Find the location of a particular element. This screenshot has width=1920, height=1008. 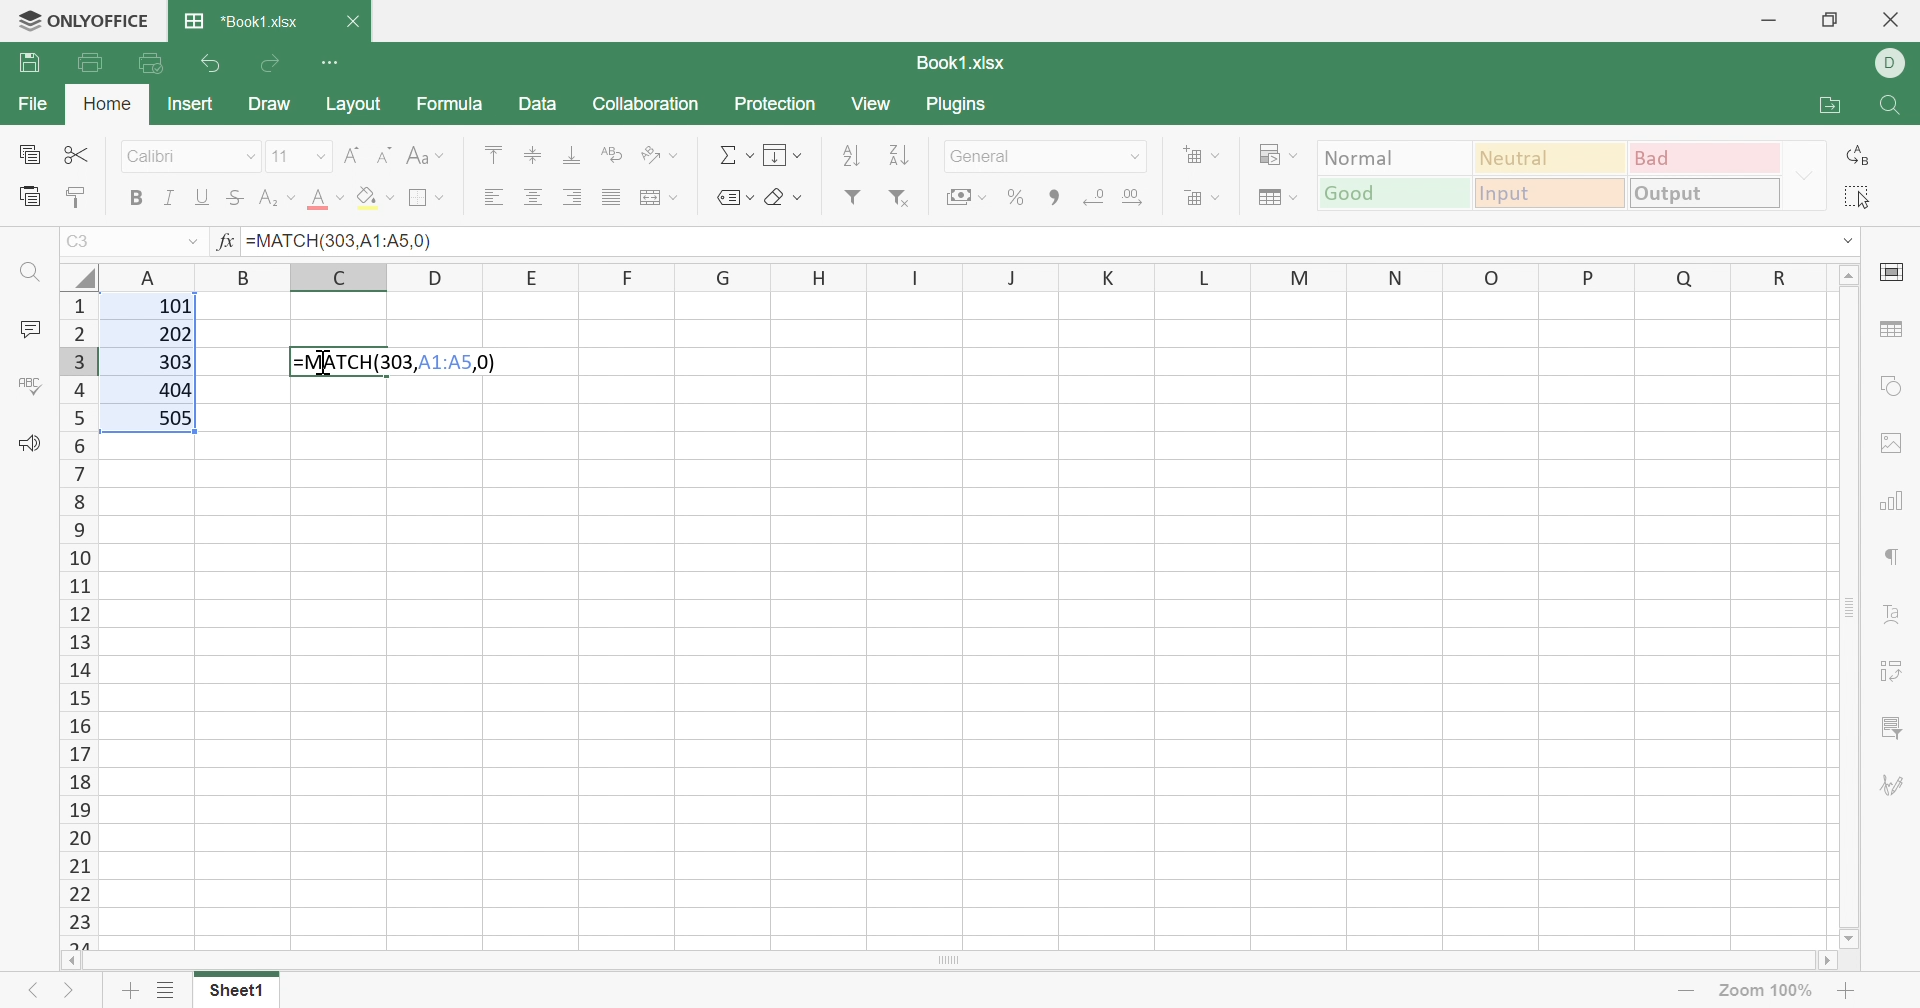

Superscript / Subscript is located at coordinates (278, 201).